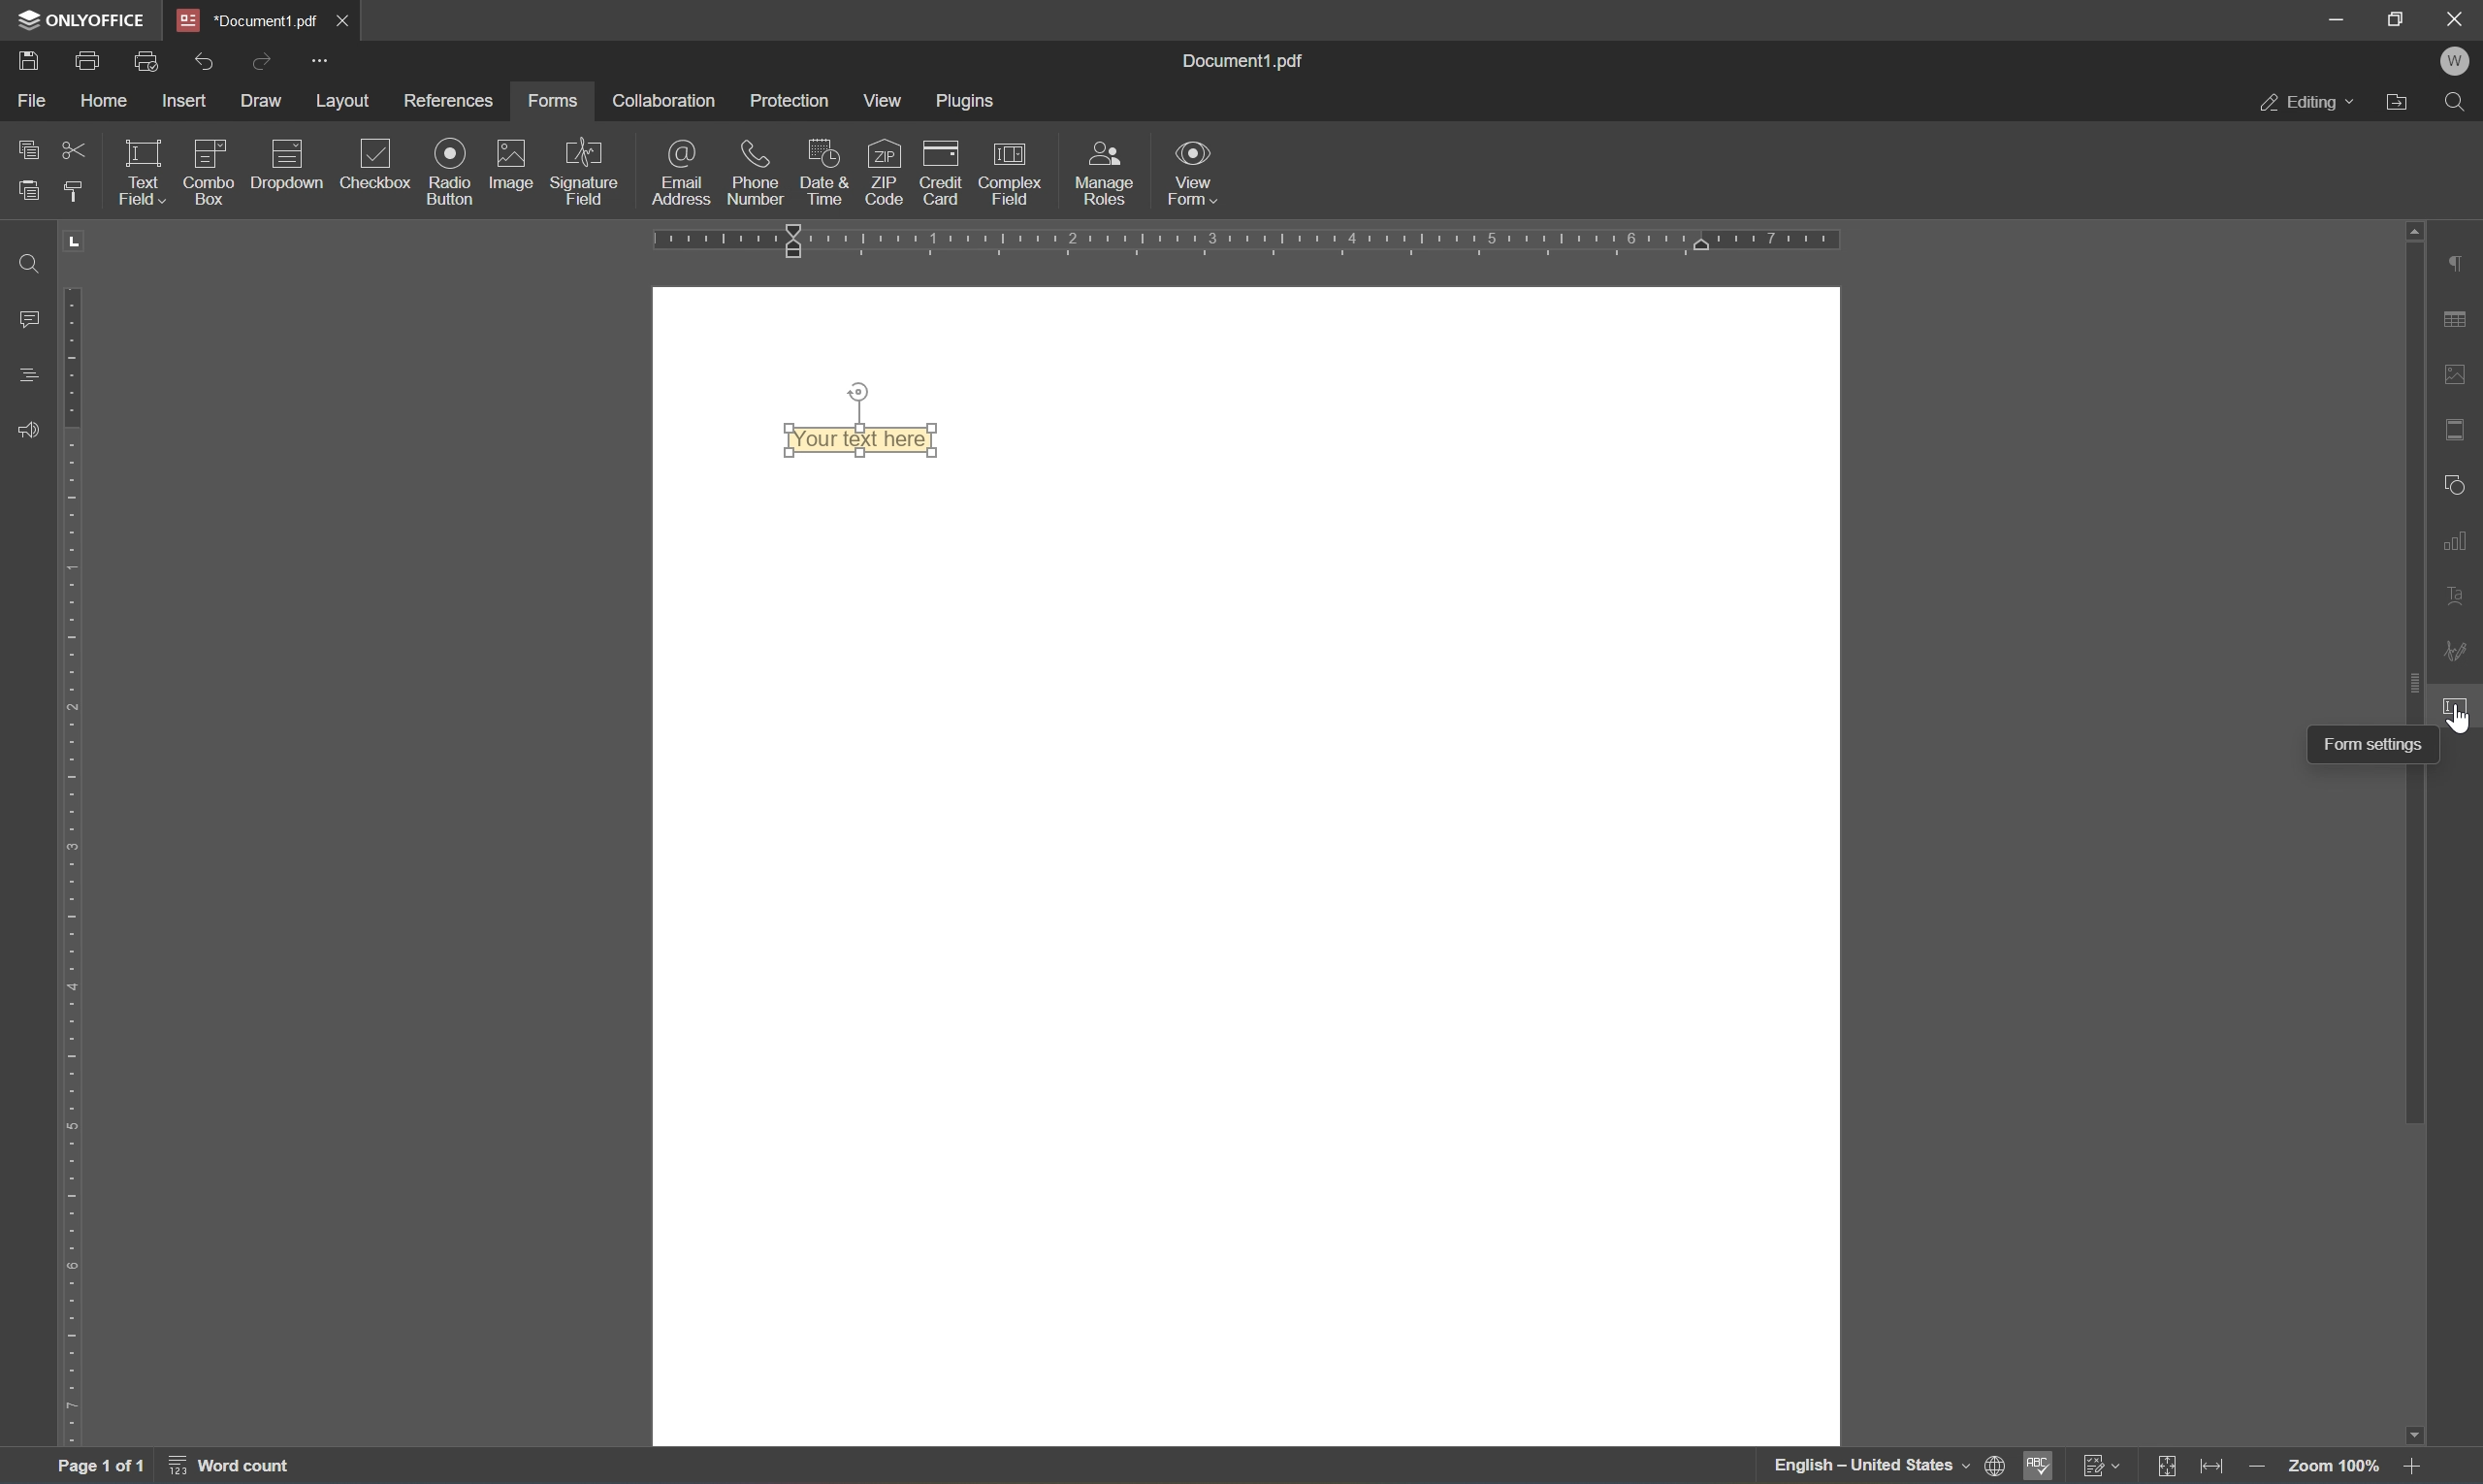 The width and height of the screenshot is (2483, 1484). What do you see at coordinates (35, 102) in the screenshot?
I see `file` at bounding box center [35, 102].